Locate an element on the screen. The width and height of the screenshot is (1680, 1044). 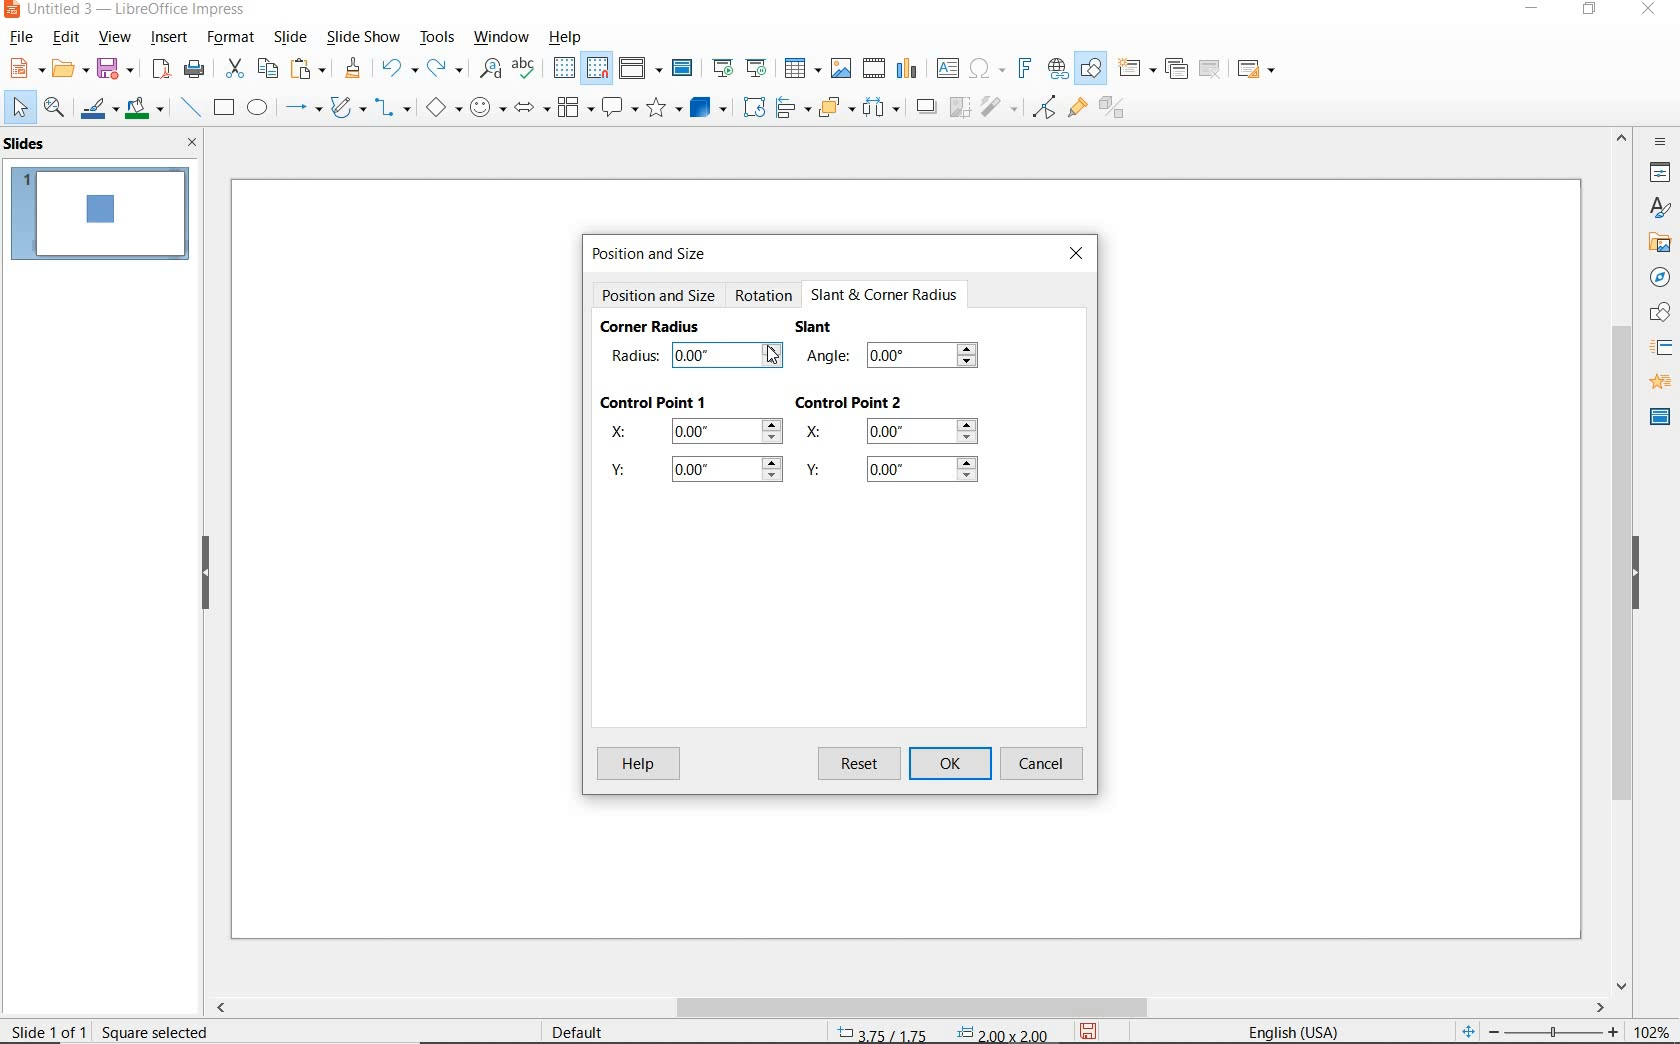
filter is located at coordinates (1001, 110).